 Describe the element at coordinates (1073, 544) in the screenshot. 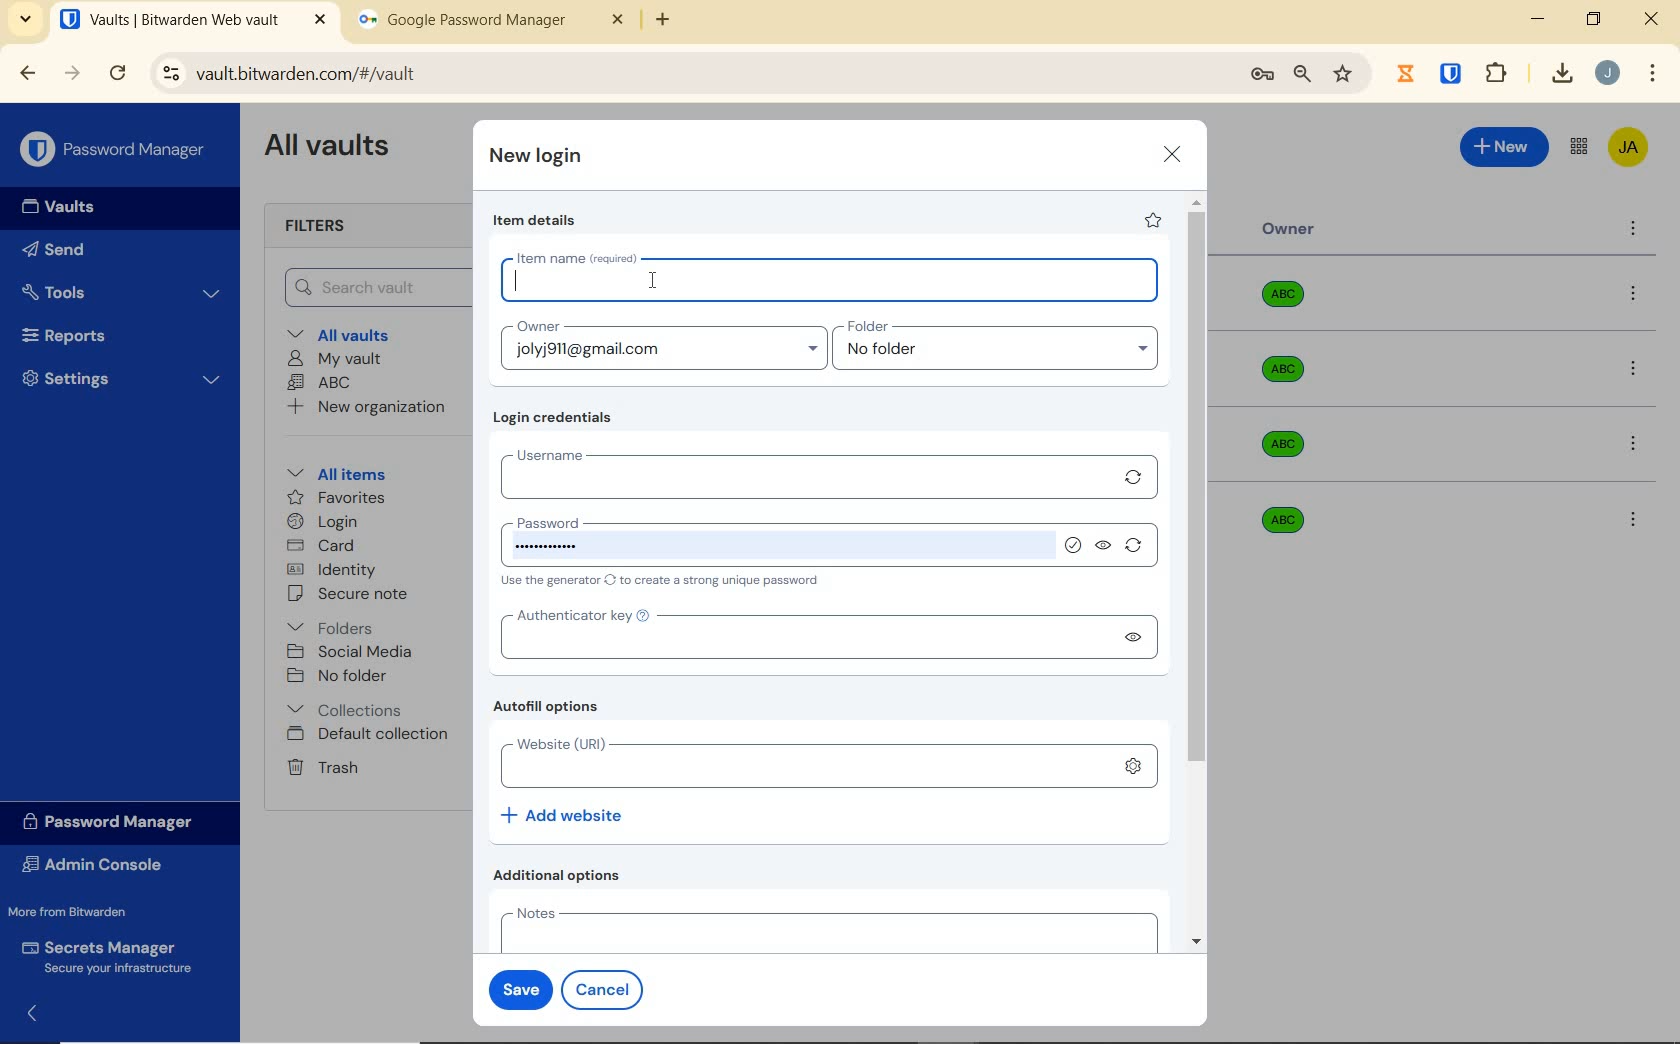

I see `good` at that location.